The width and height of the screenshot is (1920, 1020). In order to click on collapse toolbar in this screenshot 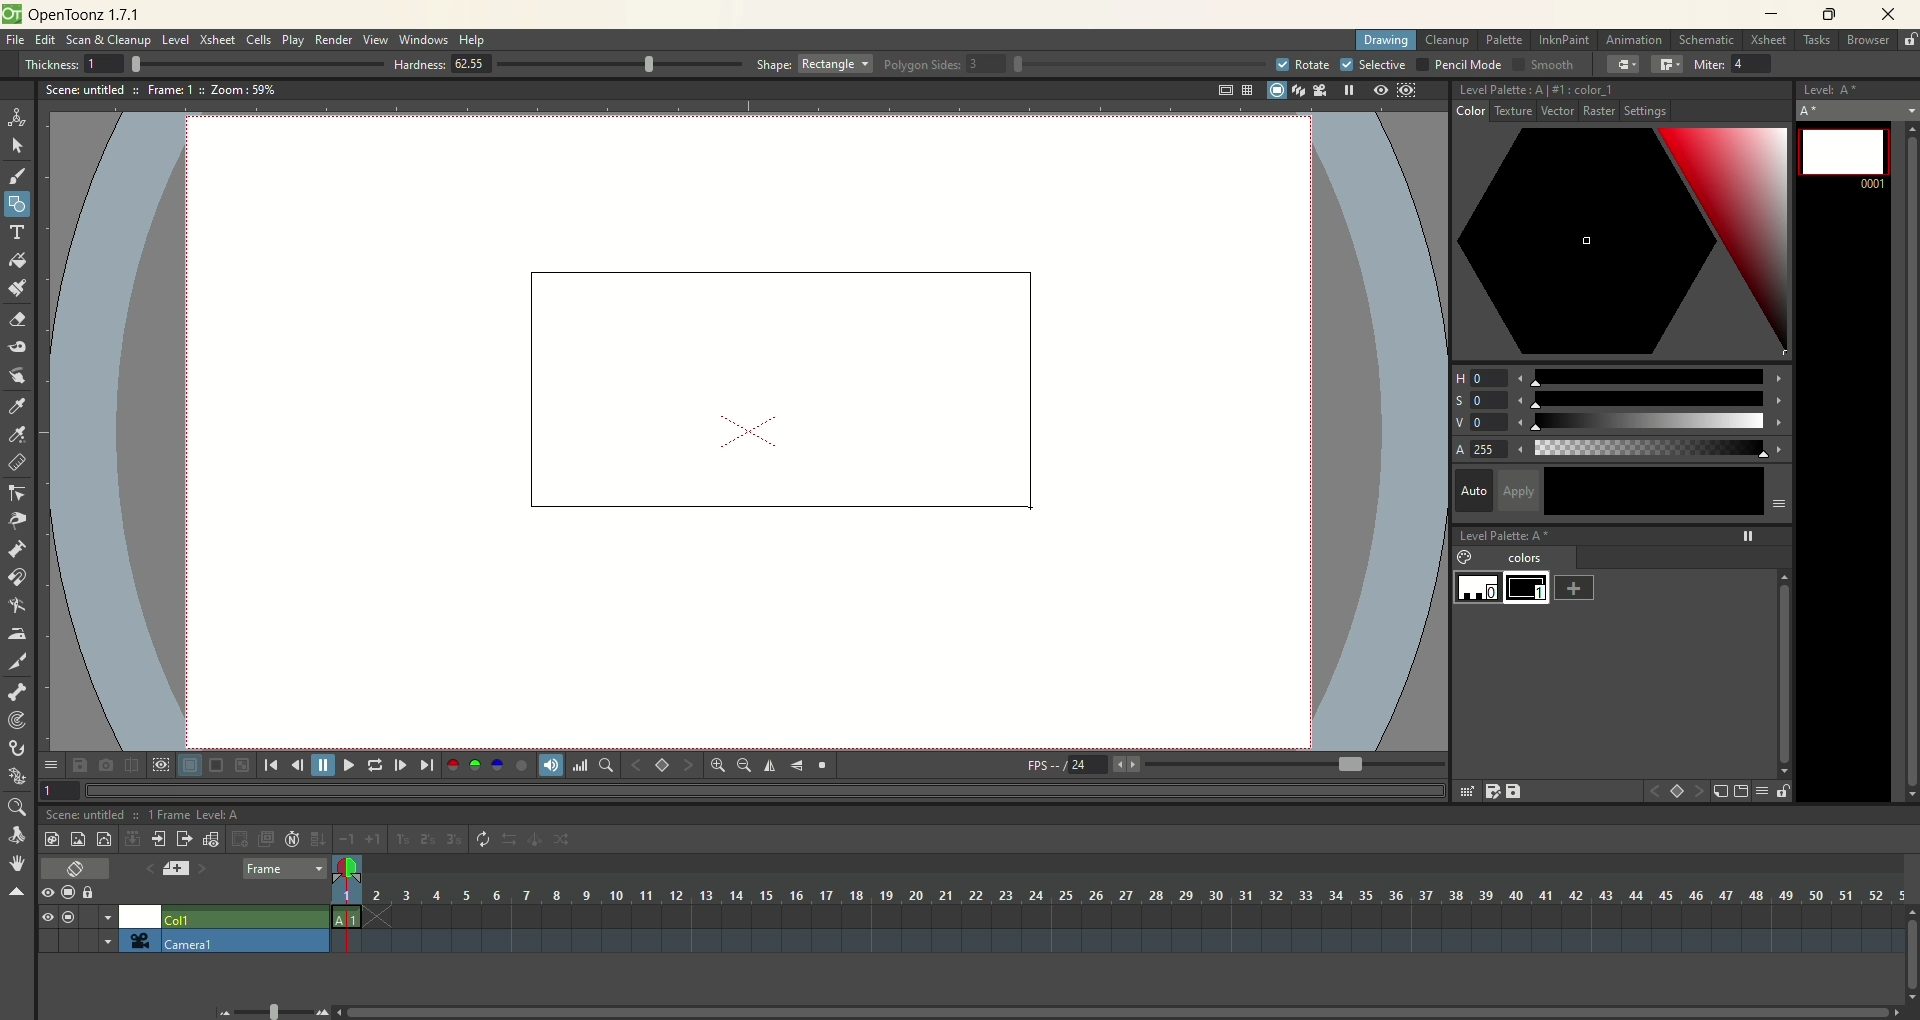, I will do `click(16, 893)`.